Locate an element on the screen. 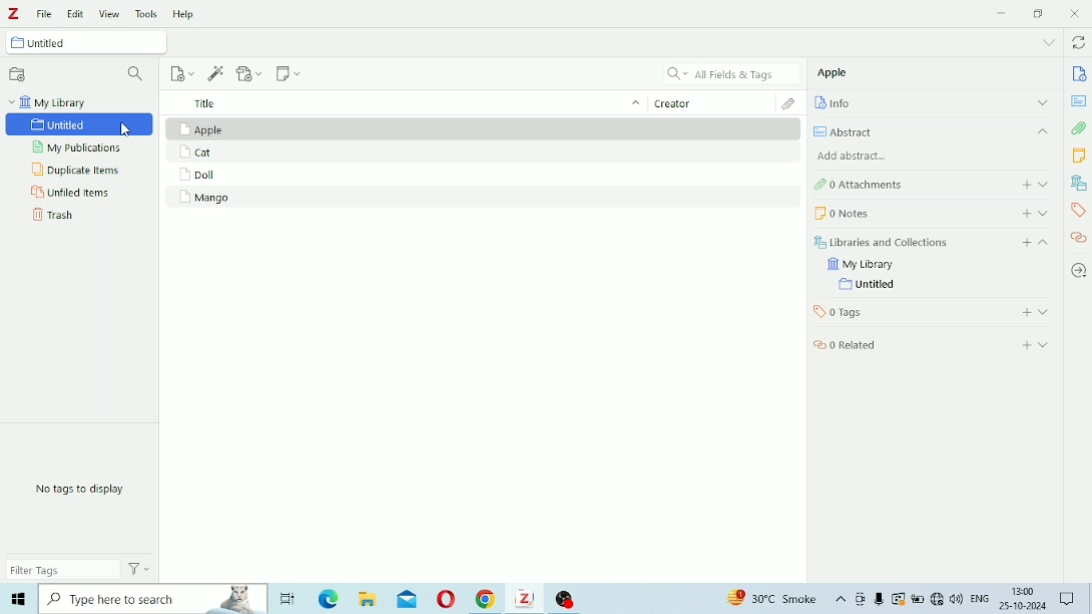  Locate is located at coordinates (1079, 271).